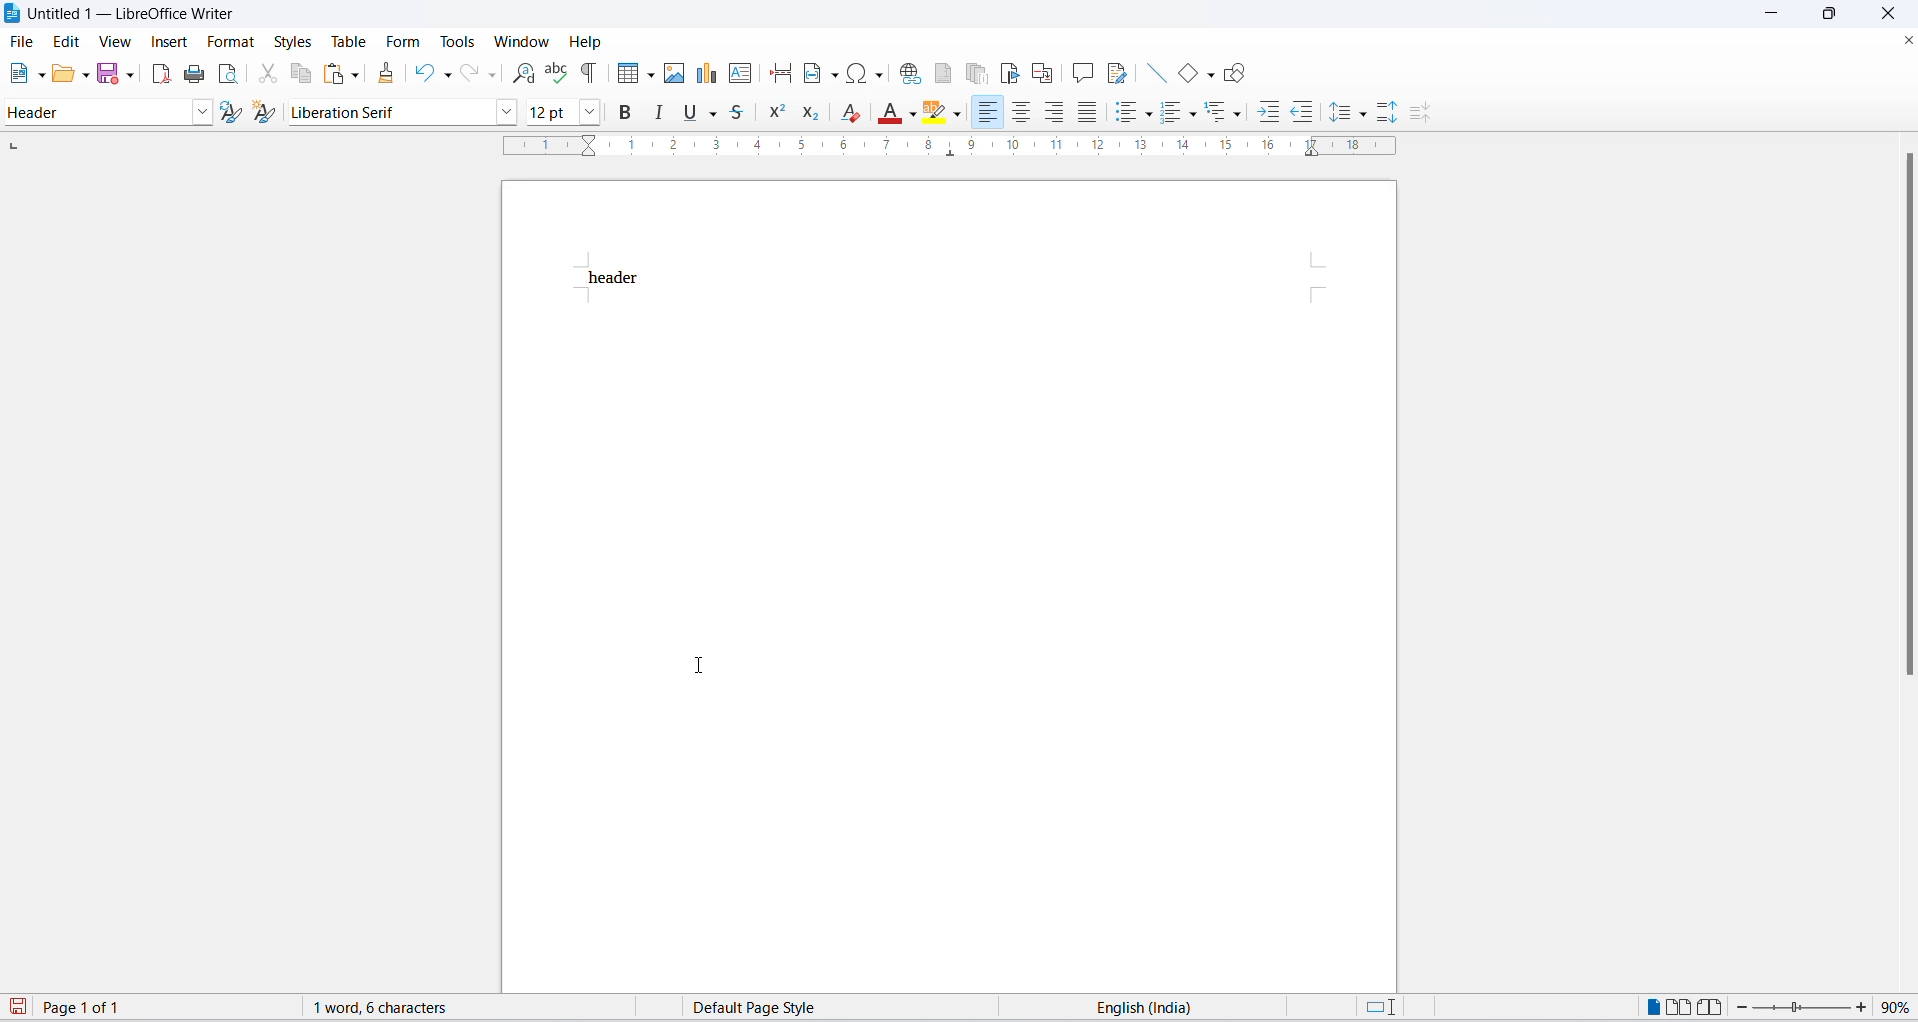 This screenshot has width=1918, height=1022. I want to click on open, so click(63, 75).